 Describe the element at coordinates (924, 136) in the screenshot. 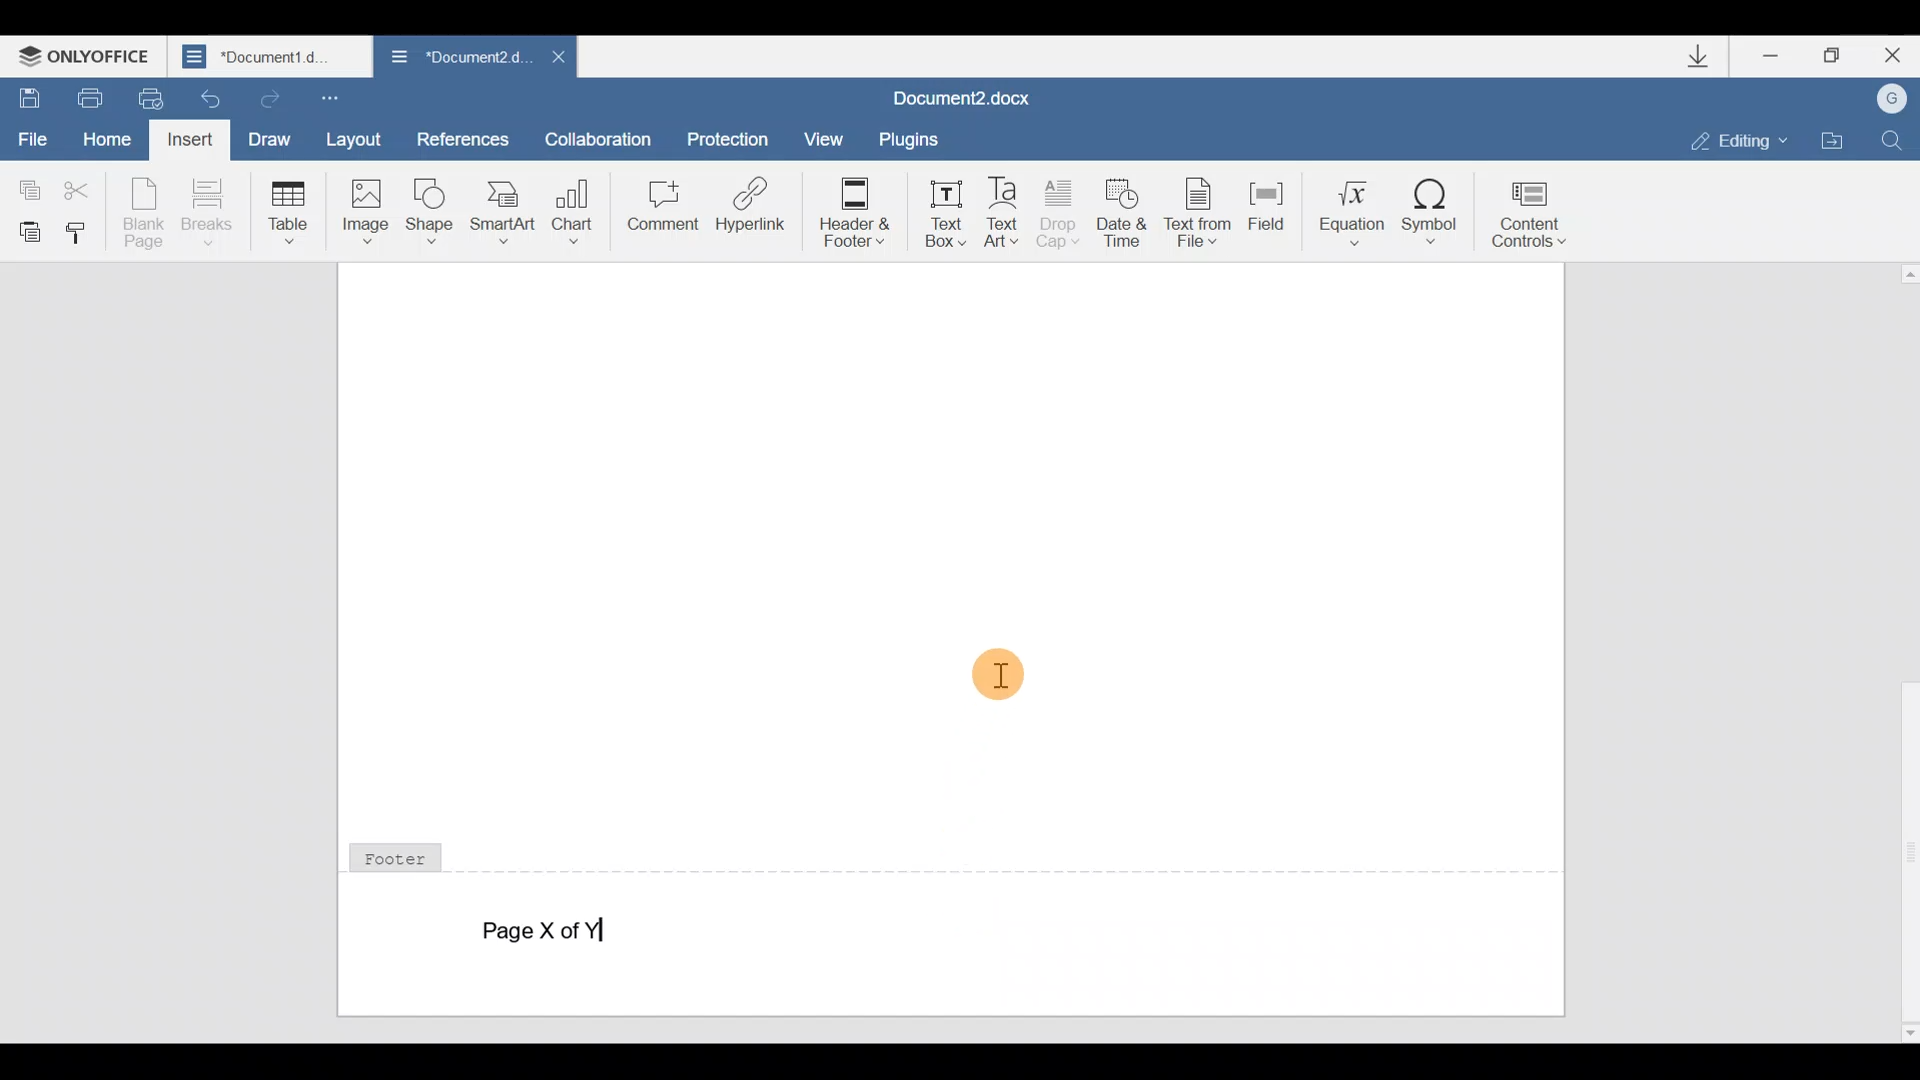

I see `Plugins` at that location.